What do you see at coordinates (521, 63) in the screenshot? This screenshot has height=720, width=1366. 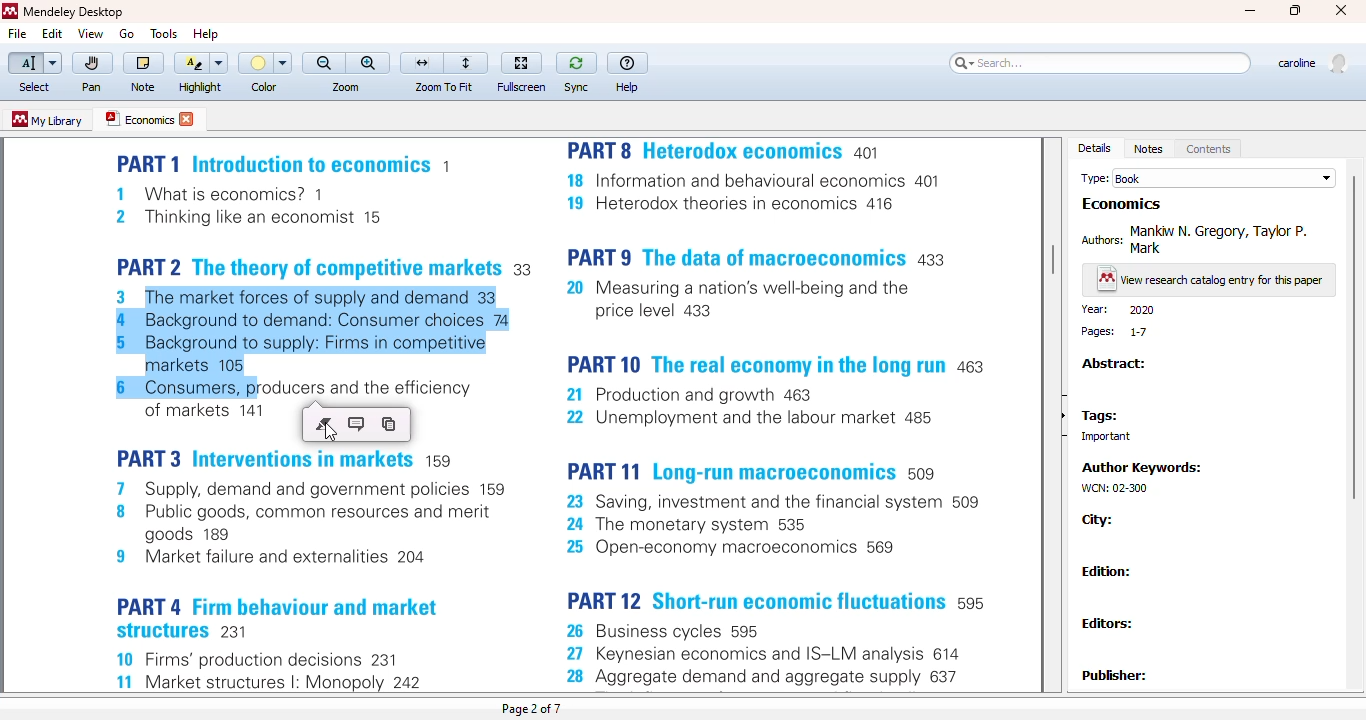 I see `fullscreen` at bounding box center [521, 63].